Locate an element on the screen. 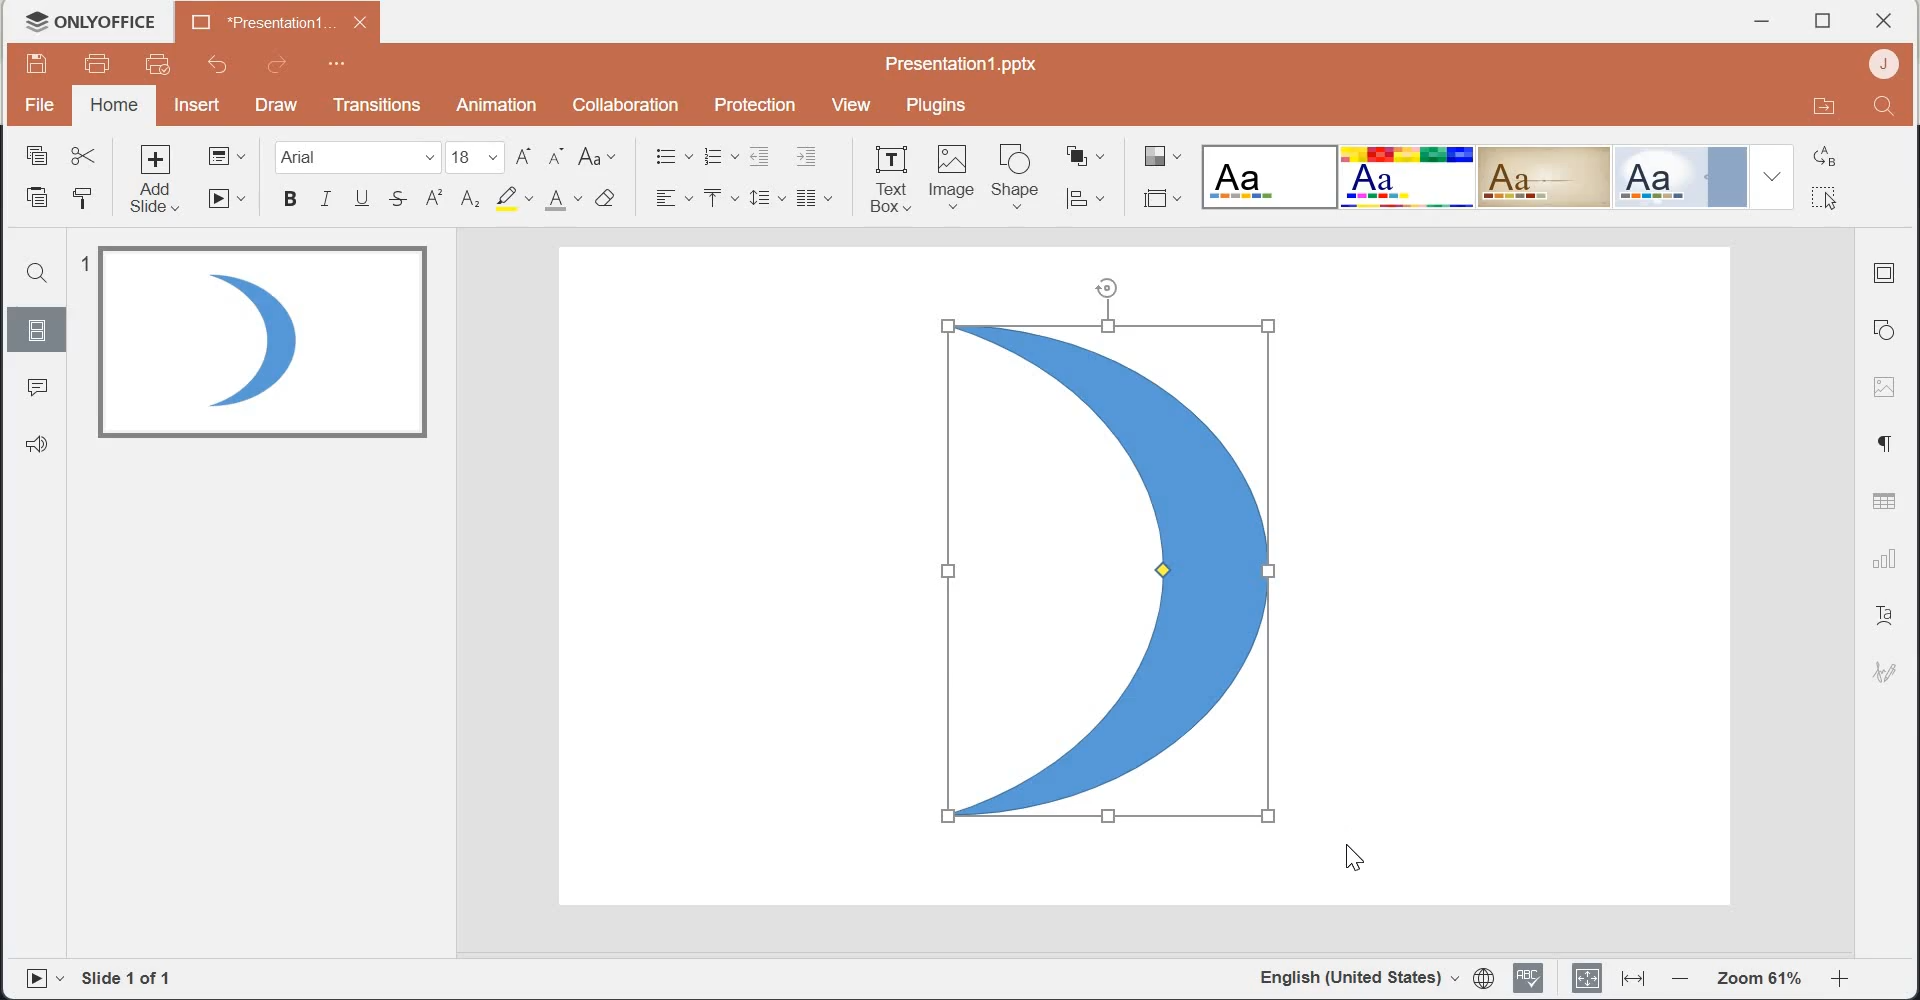 This screenshot has height=1000, width=1920. home is located at coordinates (113, 107).